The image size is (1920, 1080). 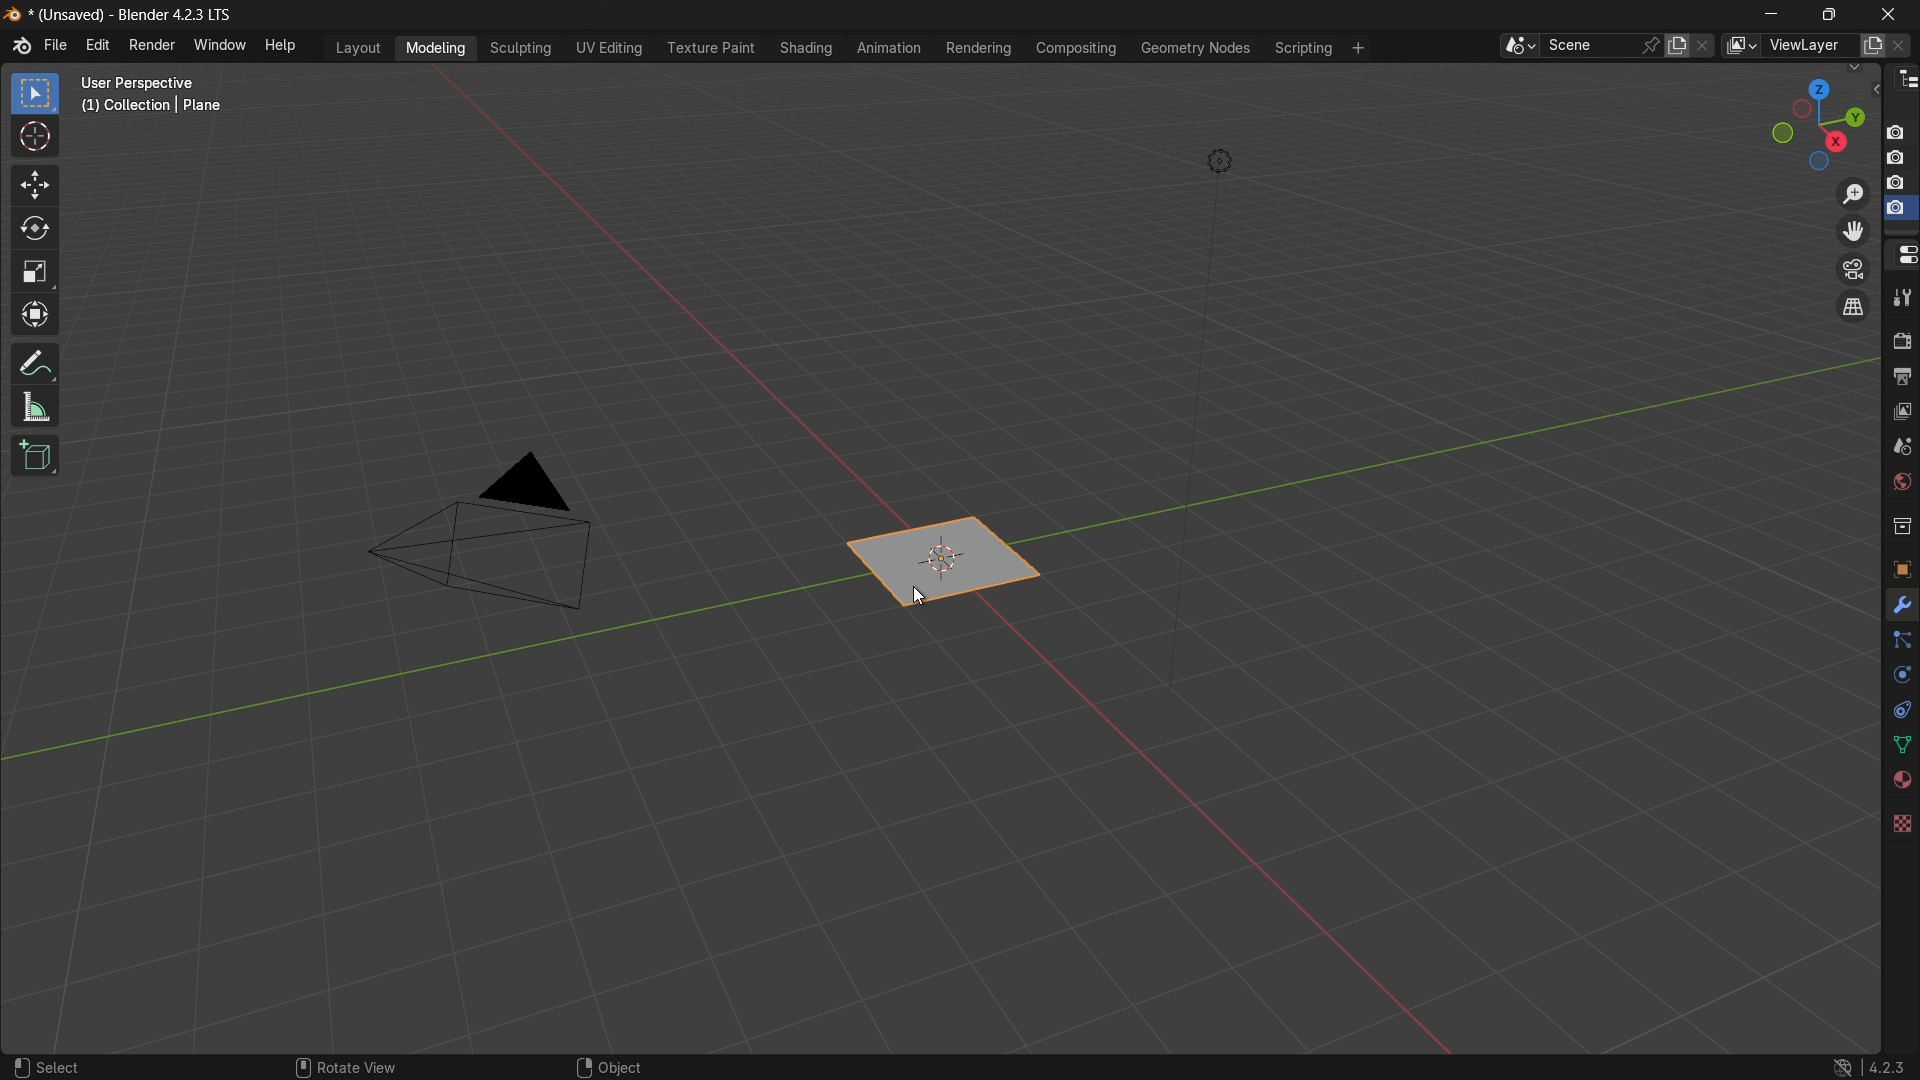 What do you see at coordinates (1897, 446) in the screenshot?
I see `scene` at bounding box center [1897, 446].